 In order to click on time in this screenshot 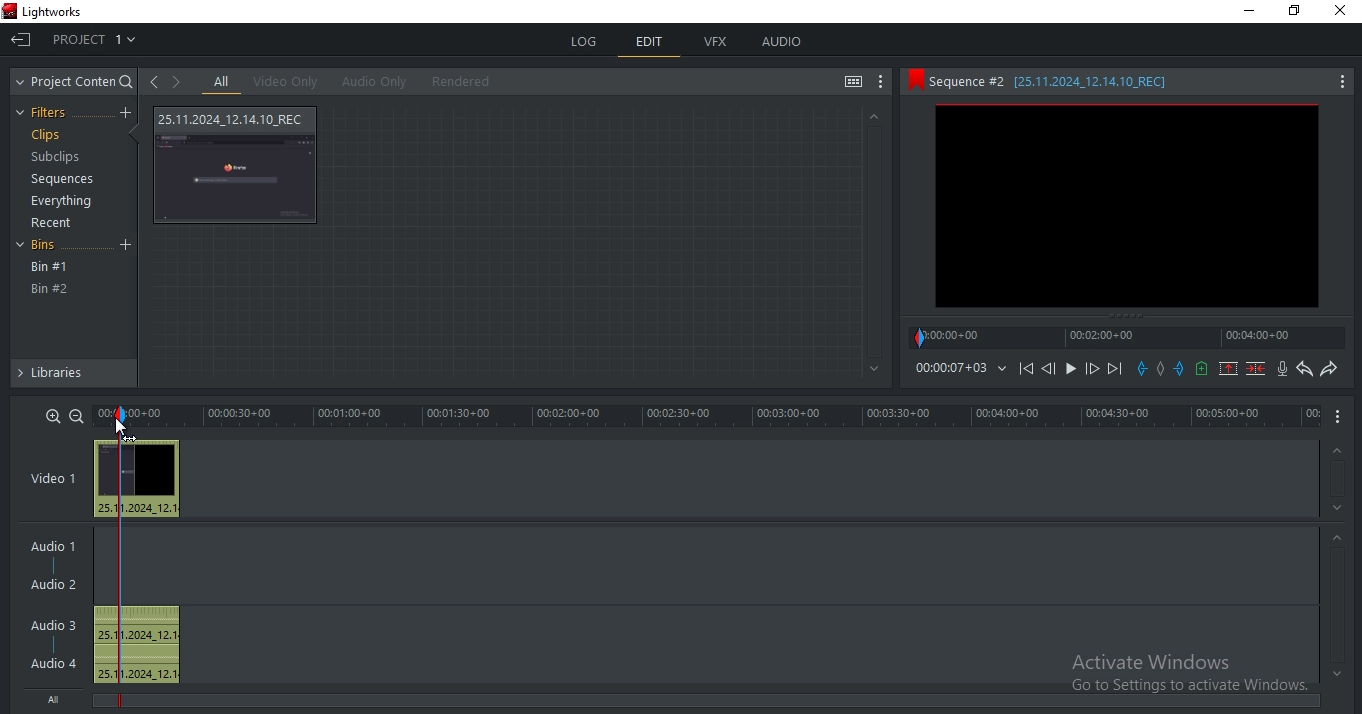, I will do `click(740, 415)`.